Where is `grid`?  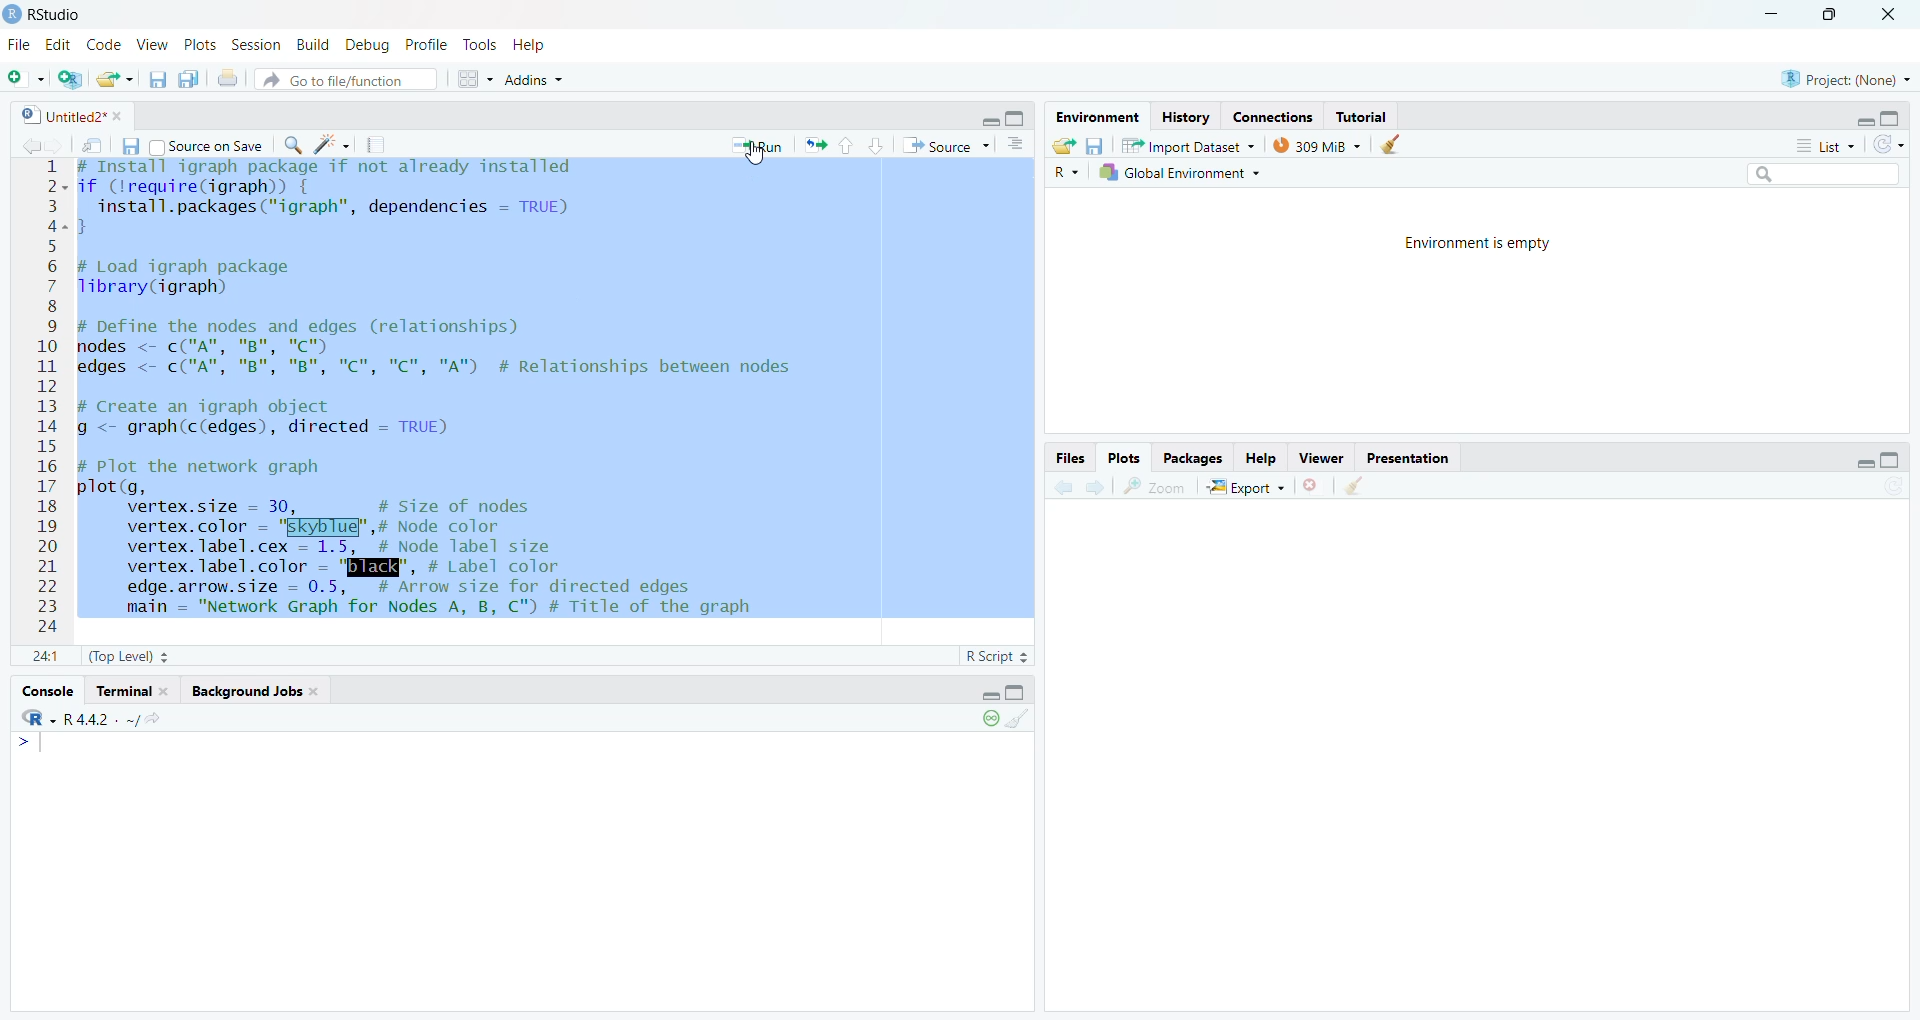
grid is located at coordinates (467, 82).